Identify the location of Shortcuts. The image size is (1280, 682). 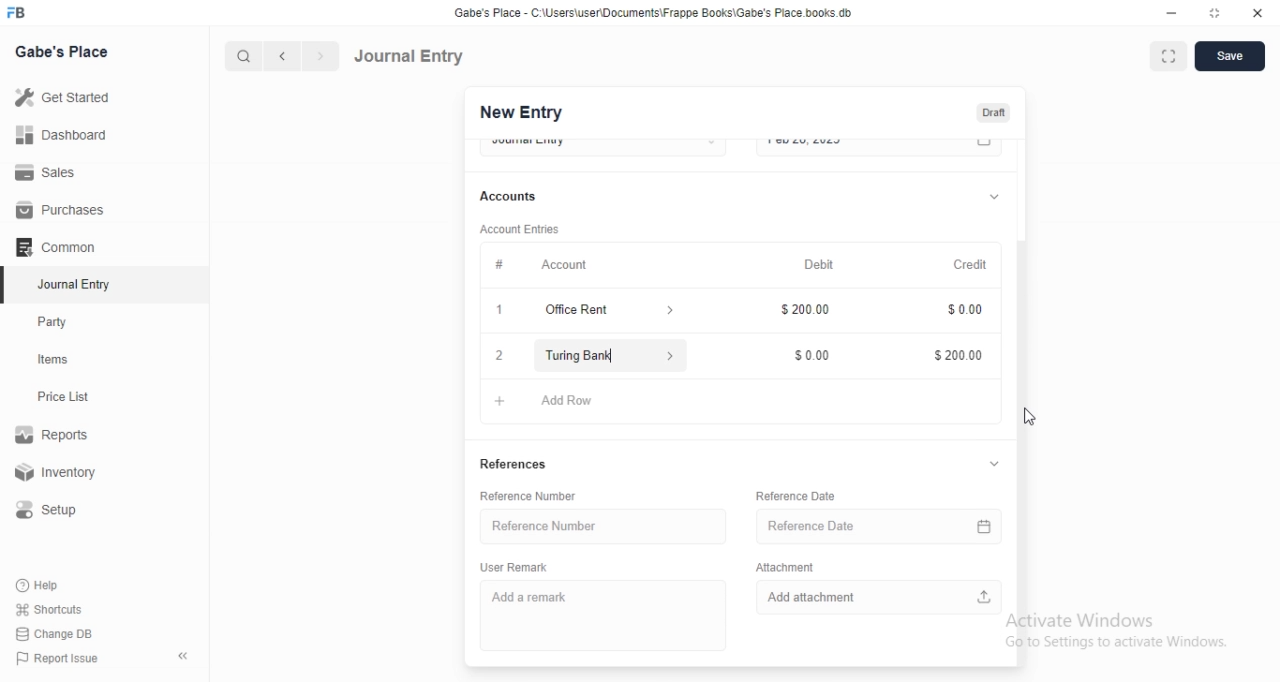
(49, 608).